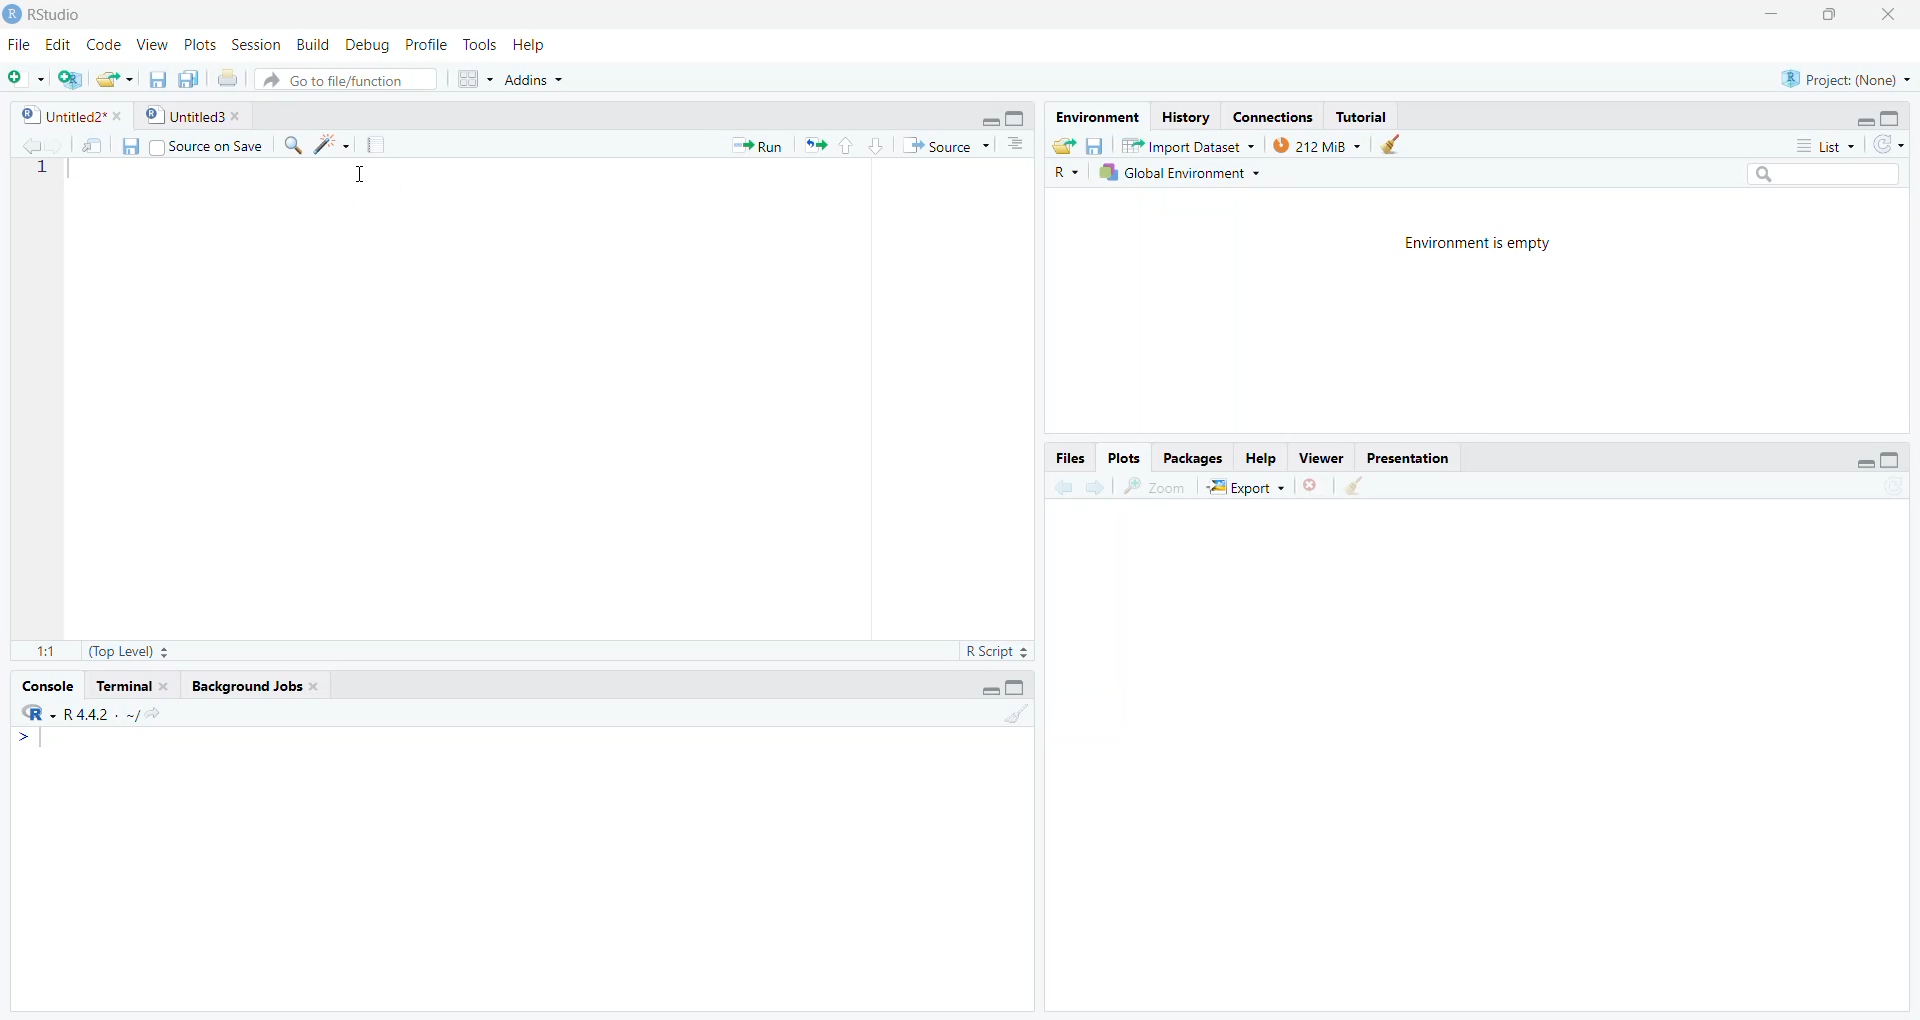  Describe the element at coordinates (1899, 119) in the screenshot. I see `maximize` at that location.